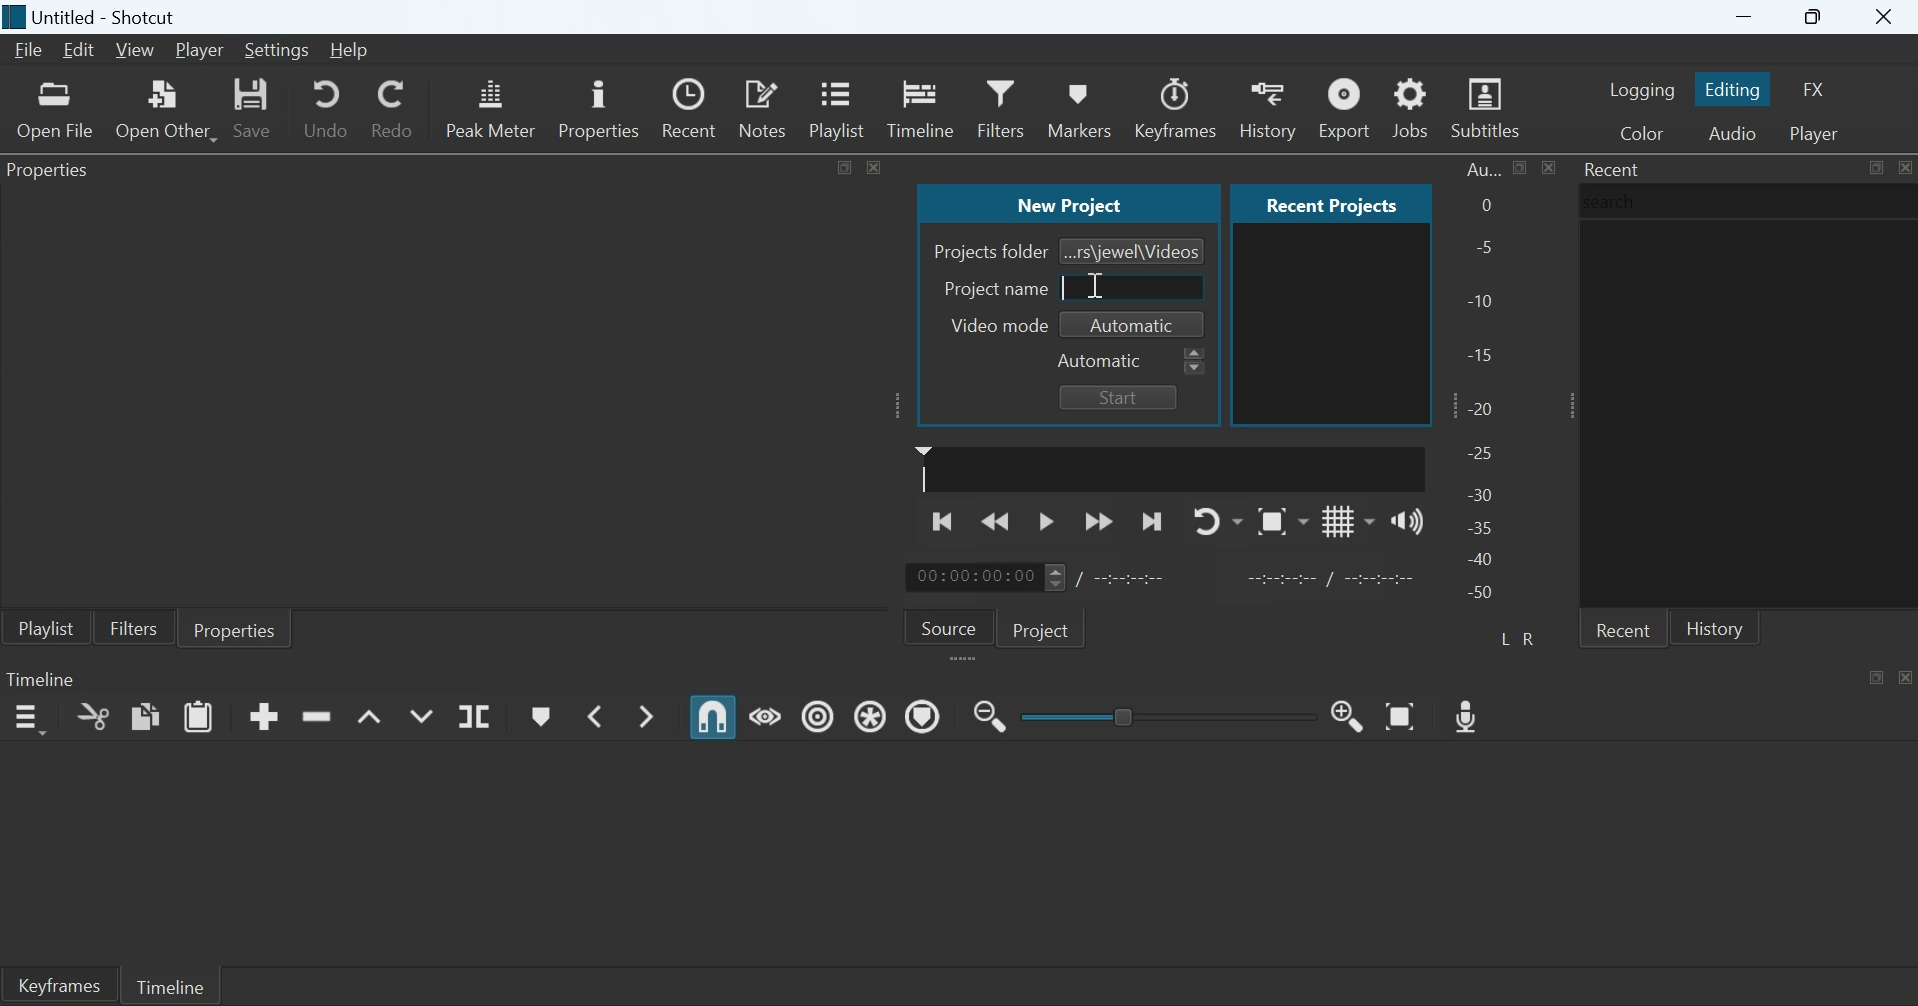  Describe the element at coordinates (1132, 578) in the screenshot. I see `Duration` at that location.